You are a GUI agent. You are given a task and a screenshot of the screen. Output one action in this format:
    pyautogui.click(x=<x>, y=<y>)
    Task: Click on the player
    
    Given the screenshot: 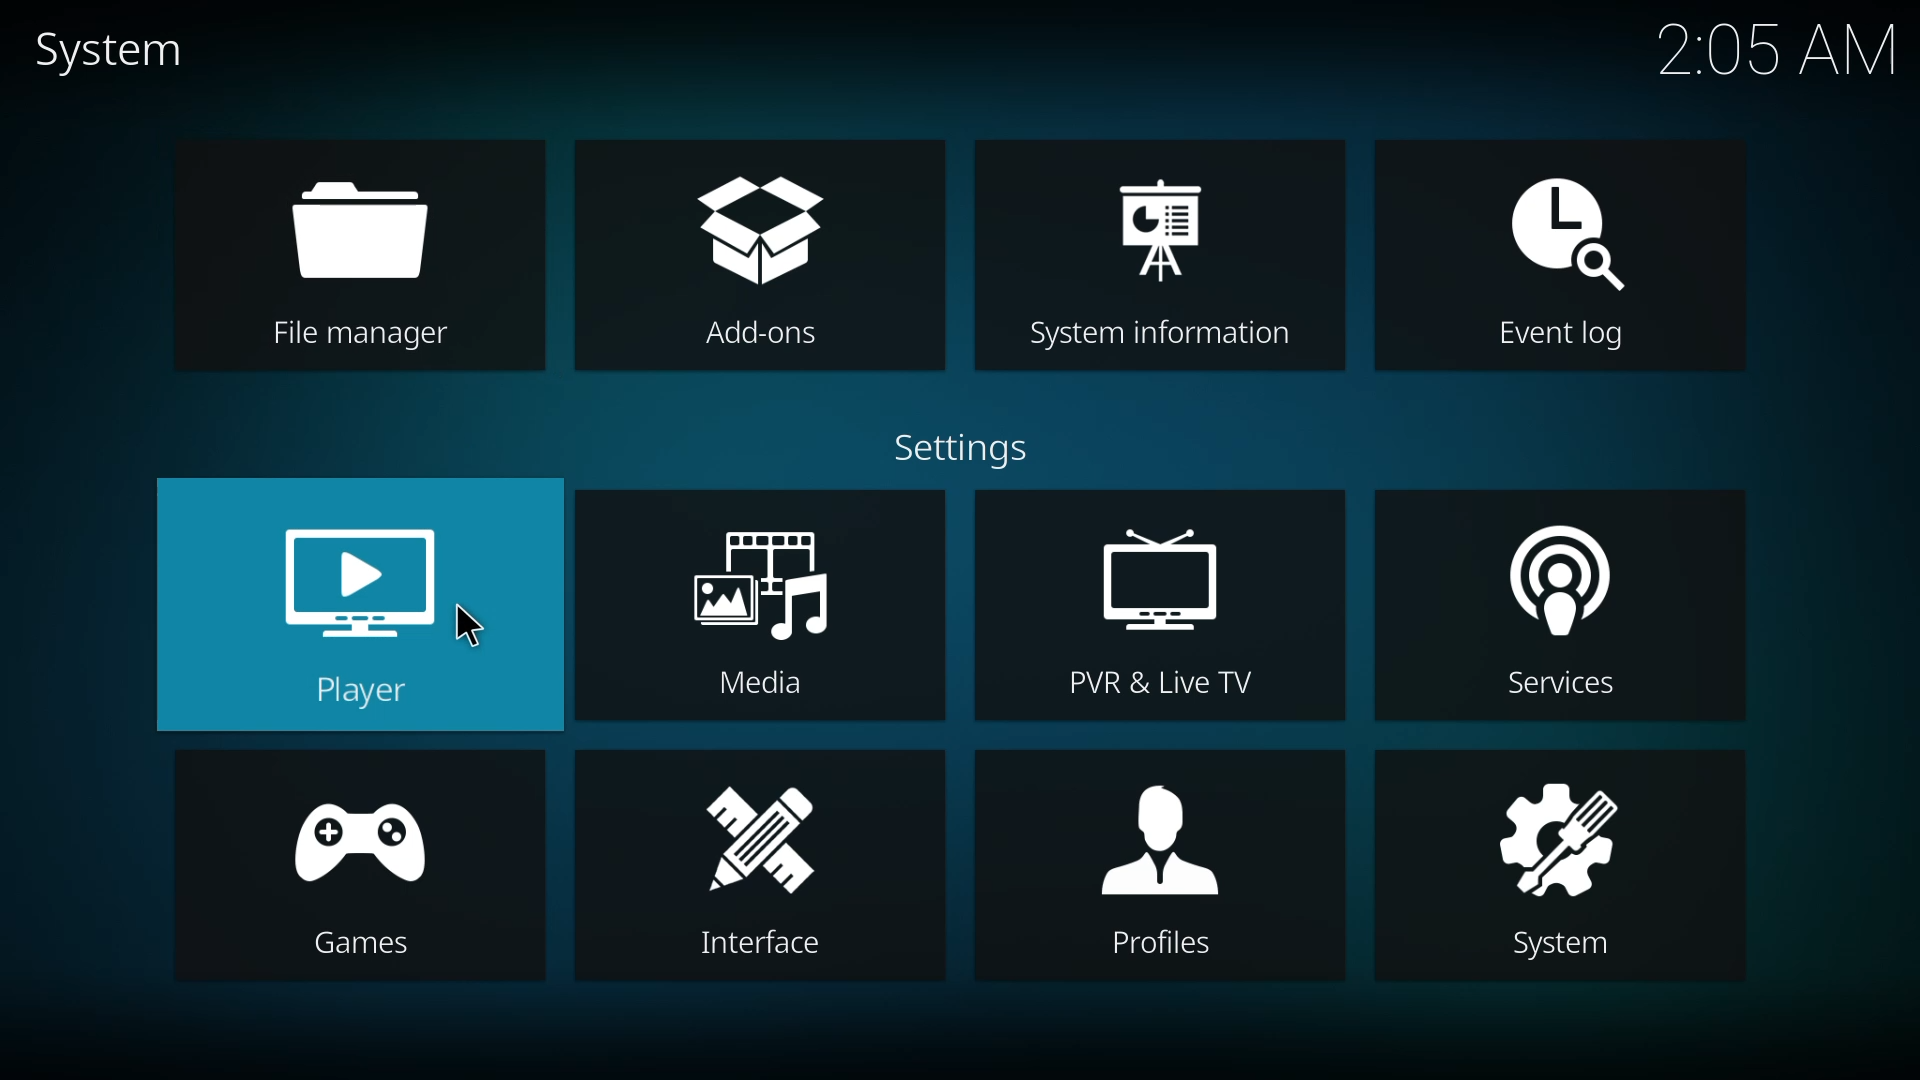 What is the action you would take?
    pyautogui.click(x=362, y=606)
    